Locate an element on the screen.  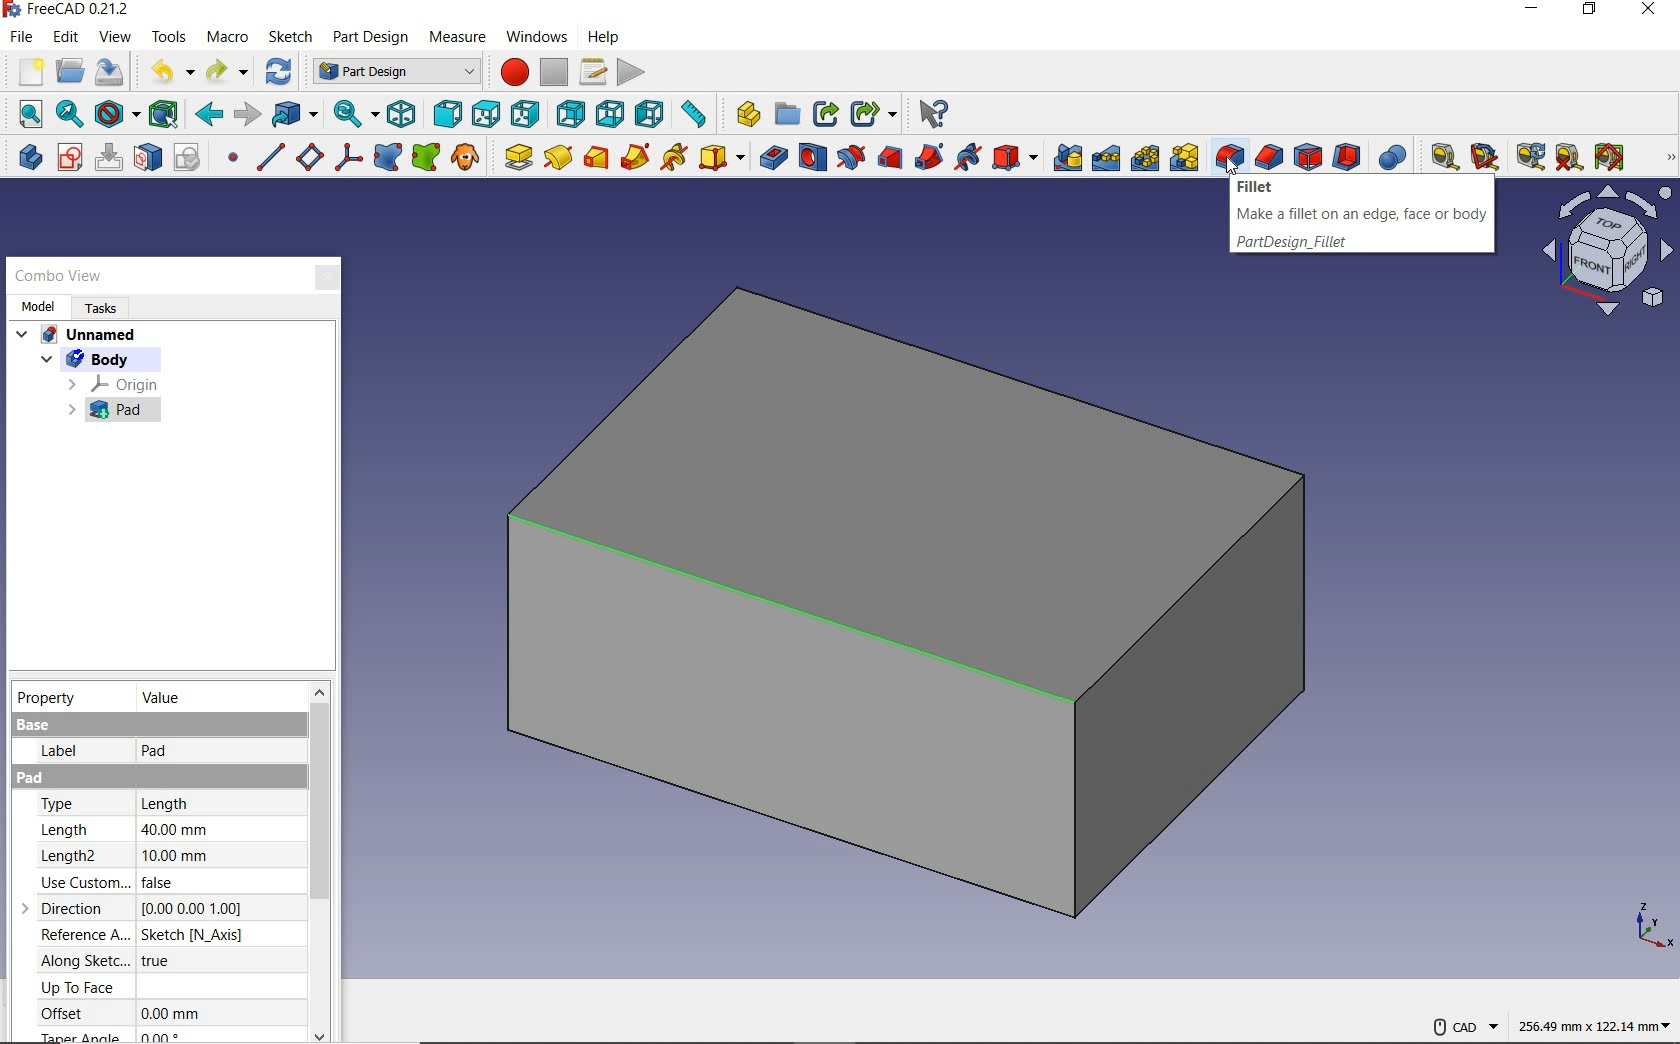
value is located at coordinates (163, 696).